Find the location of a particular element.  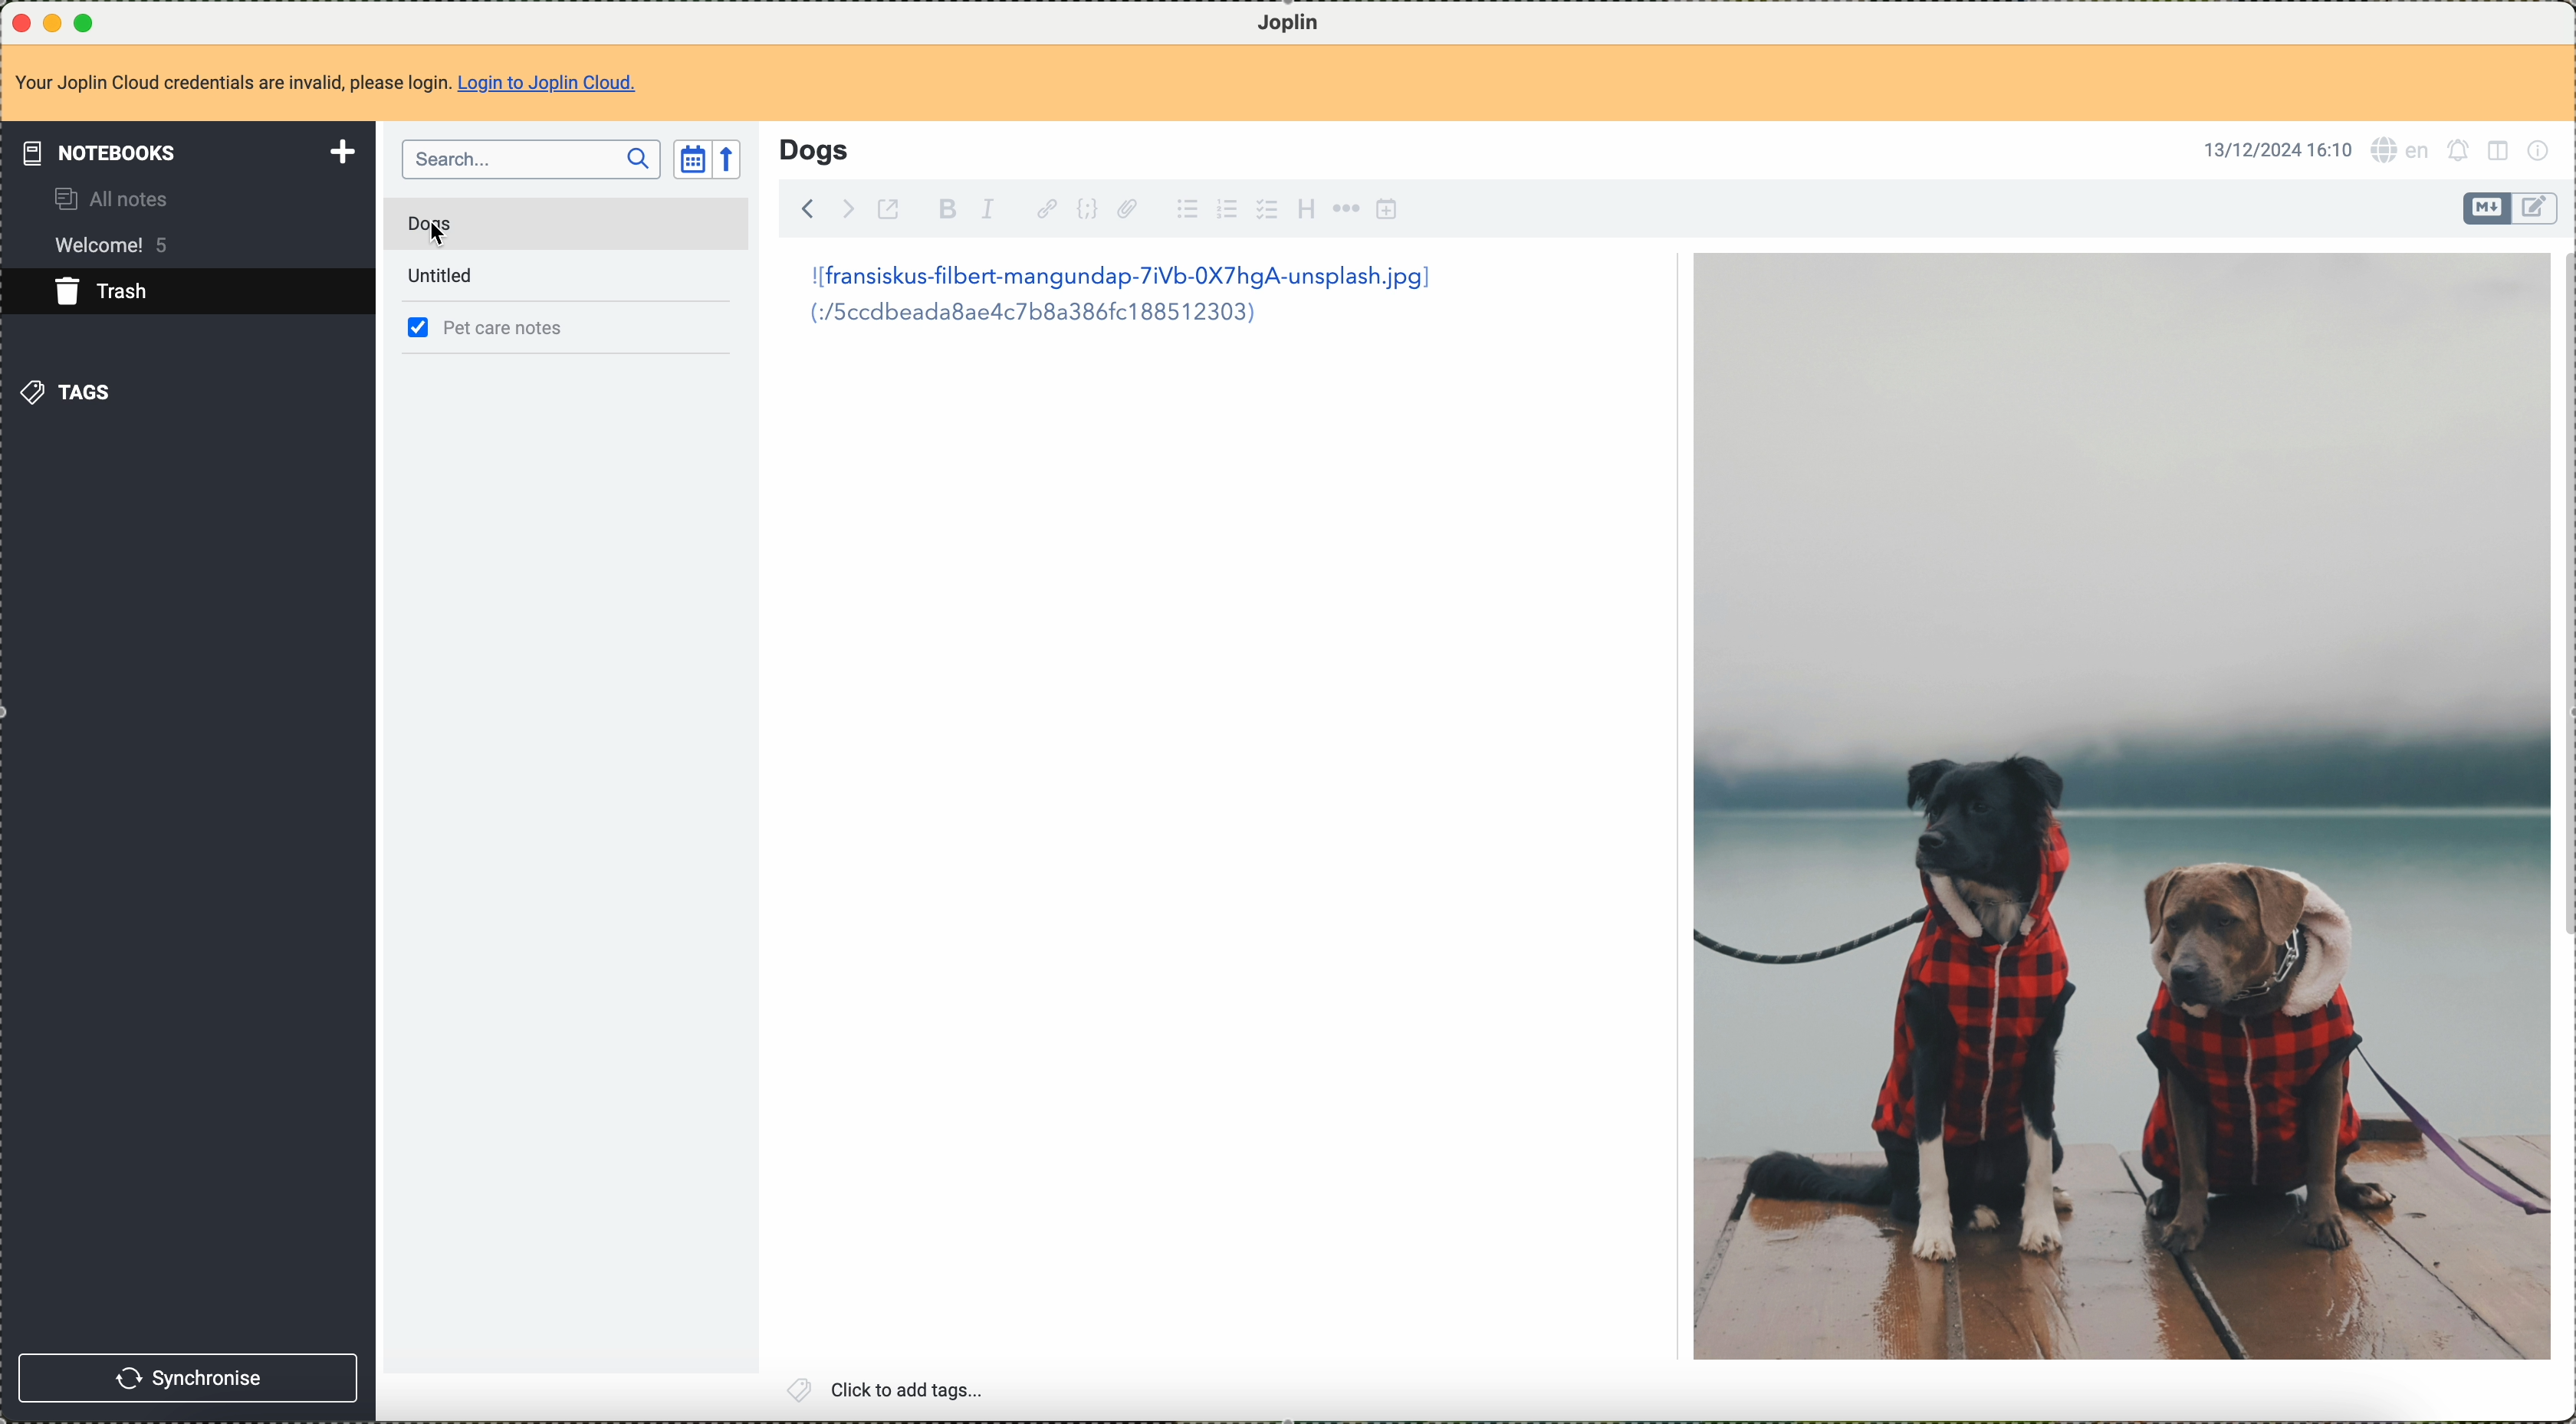

italic is located at coordinates (987, 210).